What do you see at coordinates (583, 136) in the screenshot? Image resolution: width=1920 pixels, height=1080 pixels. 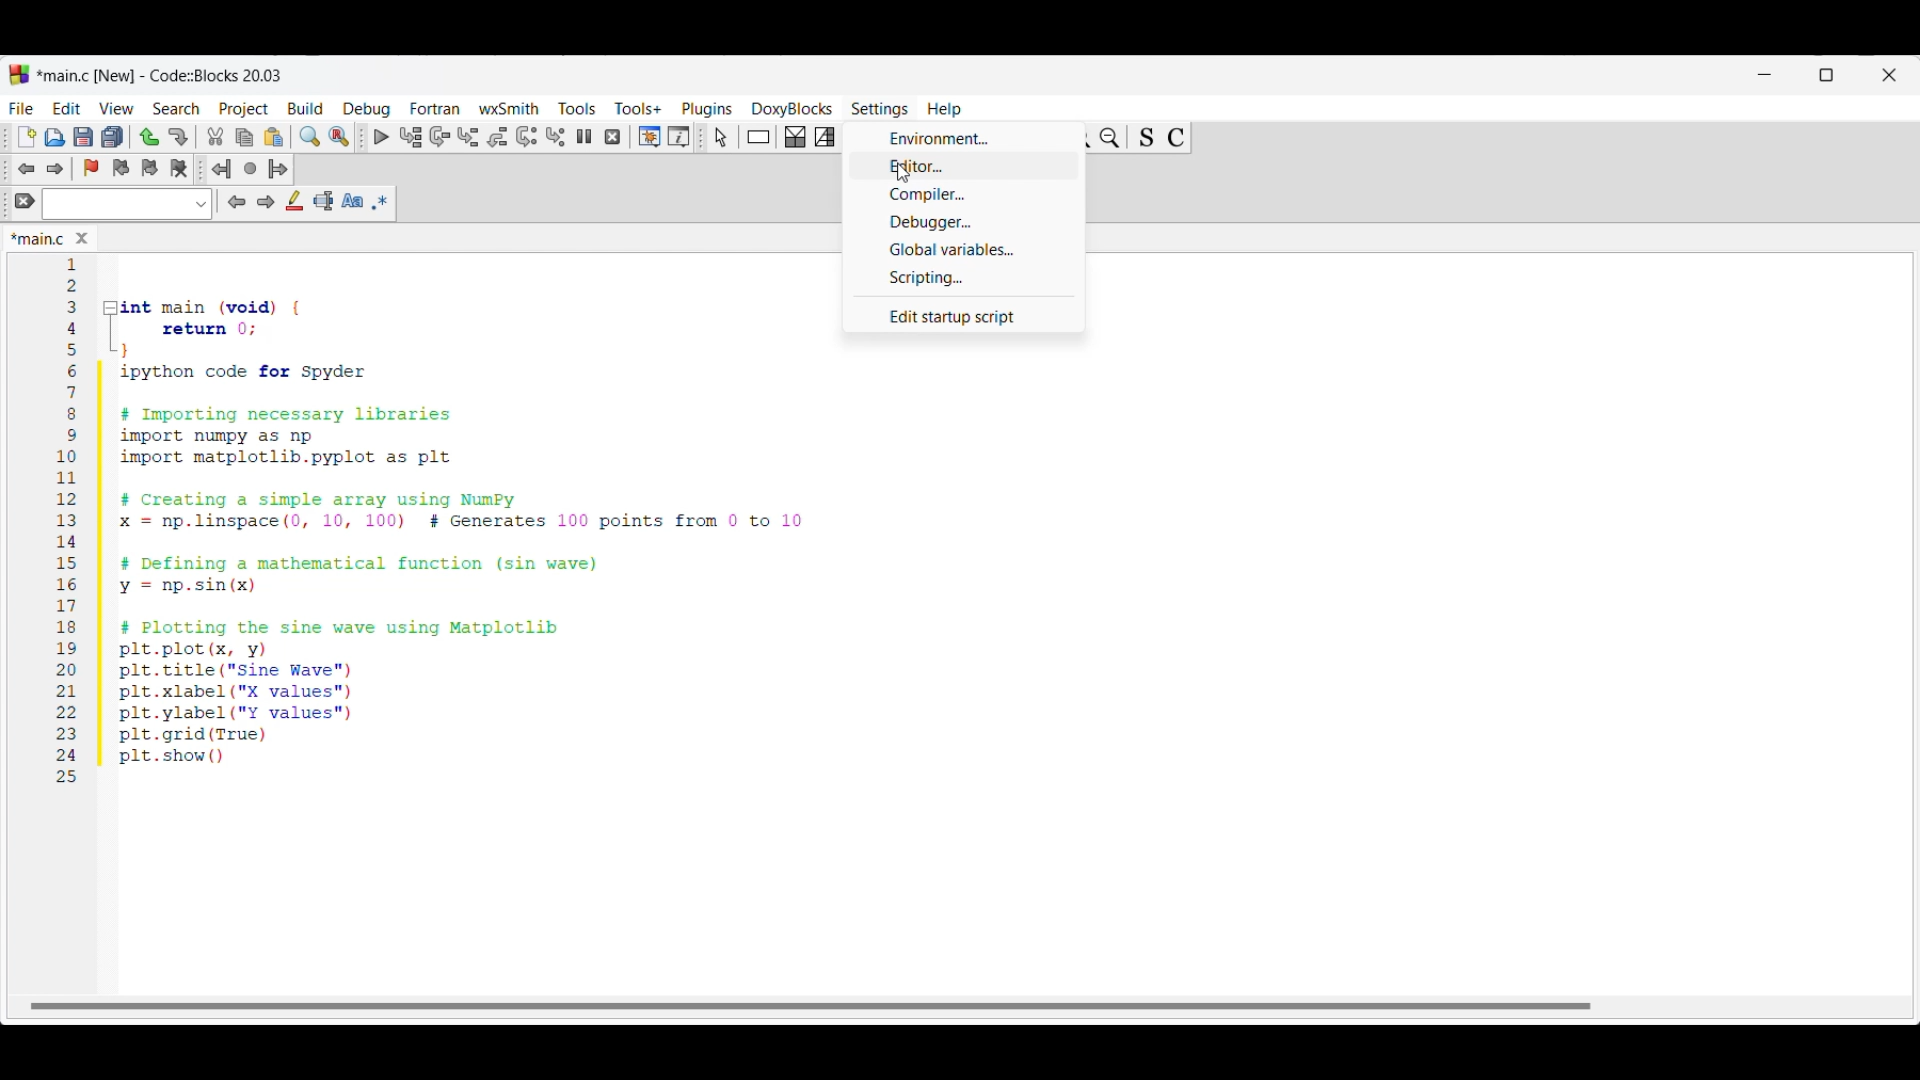 I see `Break debugger` at bounding box center [583, 136].